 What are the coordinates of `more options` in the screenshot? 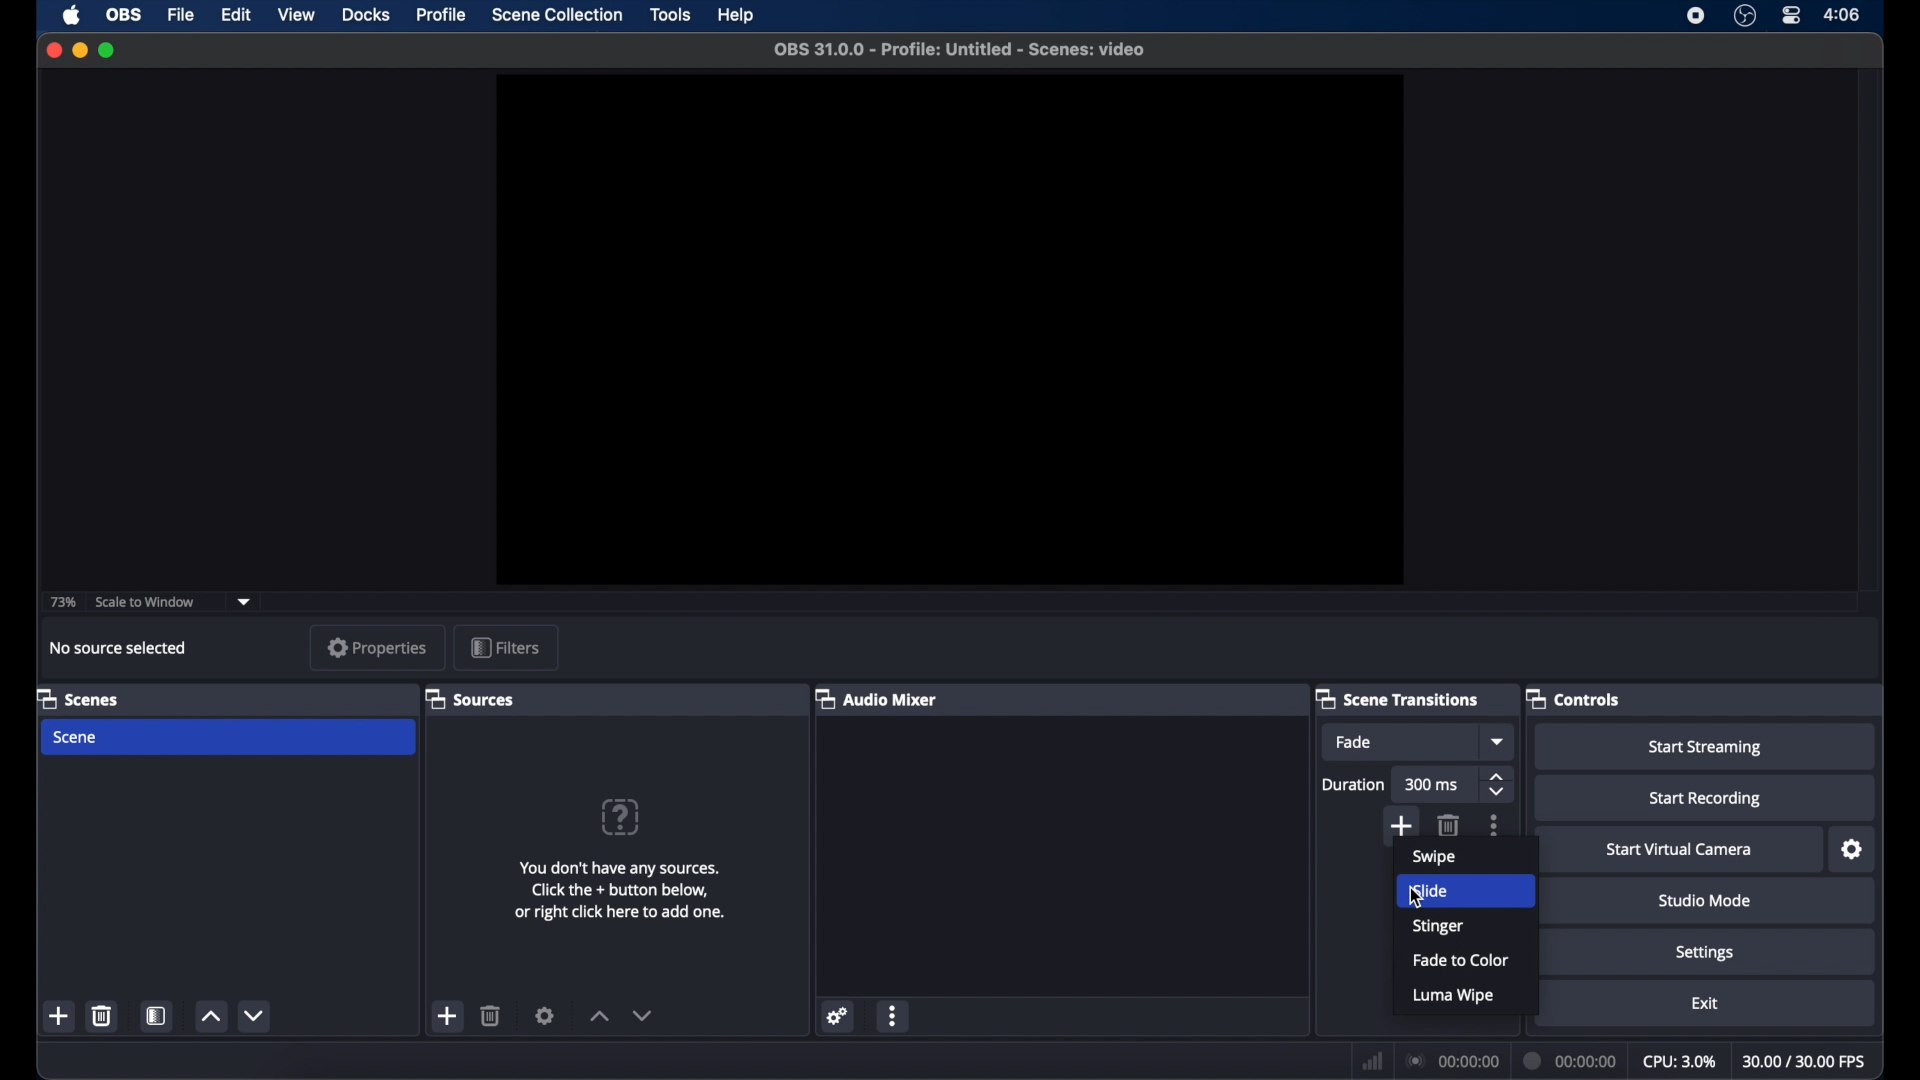 It's located at (894, 1015).